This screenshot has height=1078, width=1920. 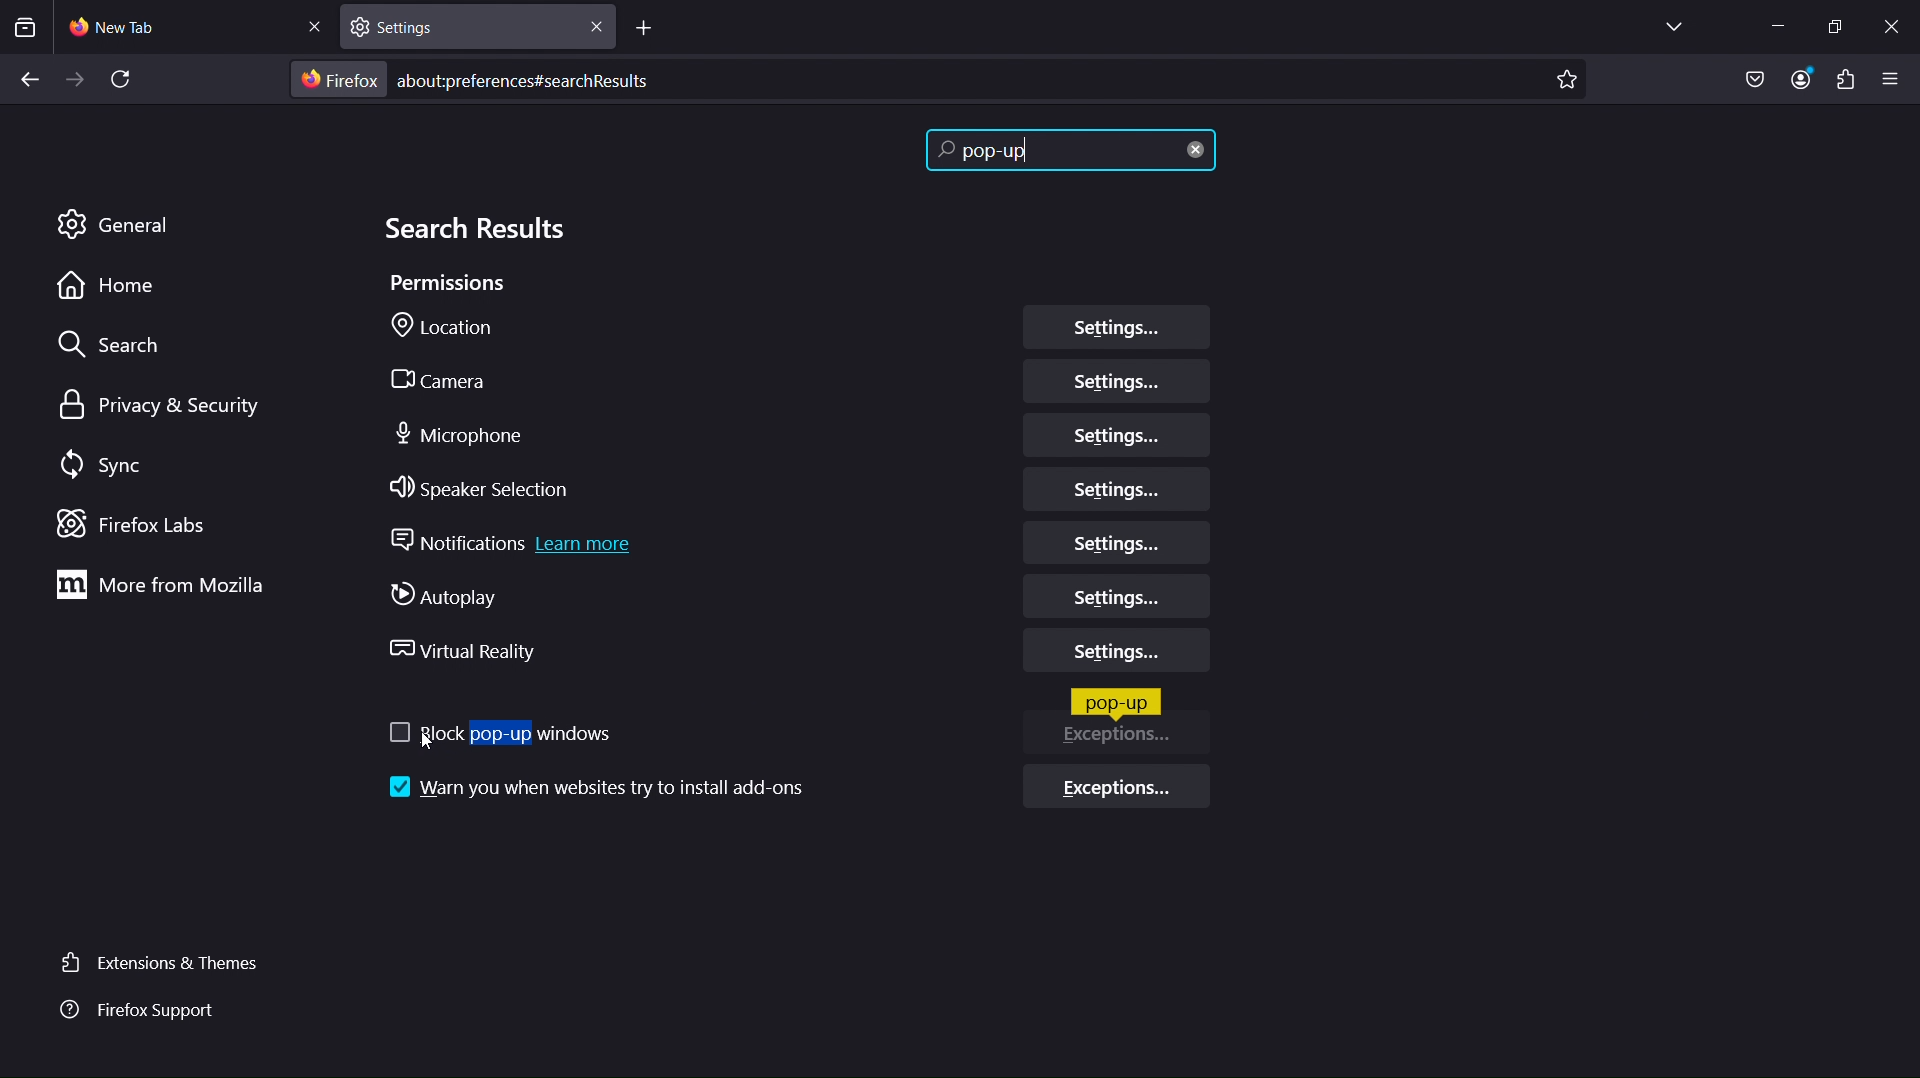 What do you see at coordinates (1111, 598) in the screenshot?
I see `Autoplay Settings` at bounding box center [1111, 598].